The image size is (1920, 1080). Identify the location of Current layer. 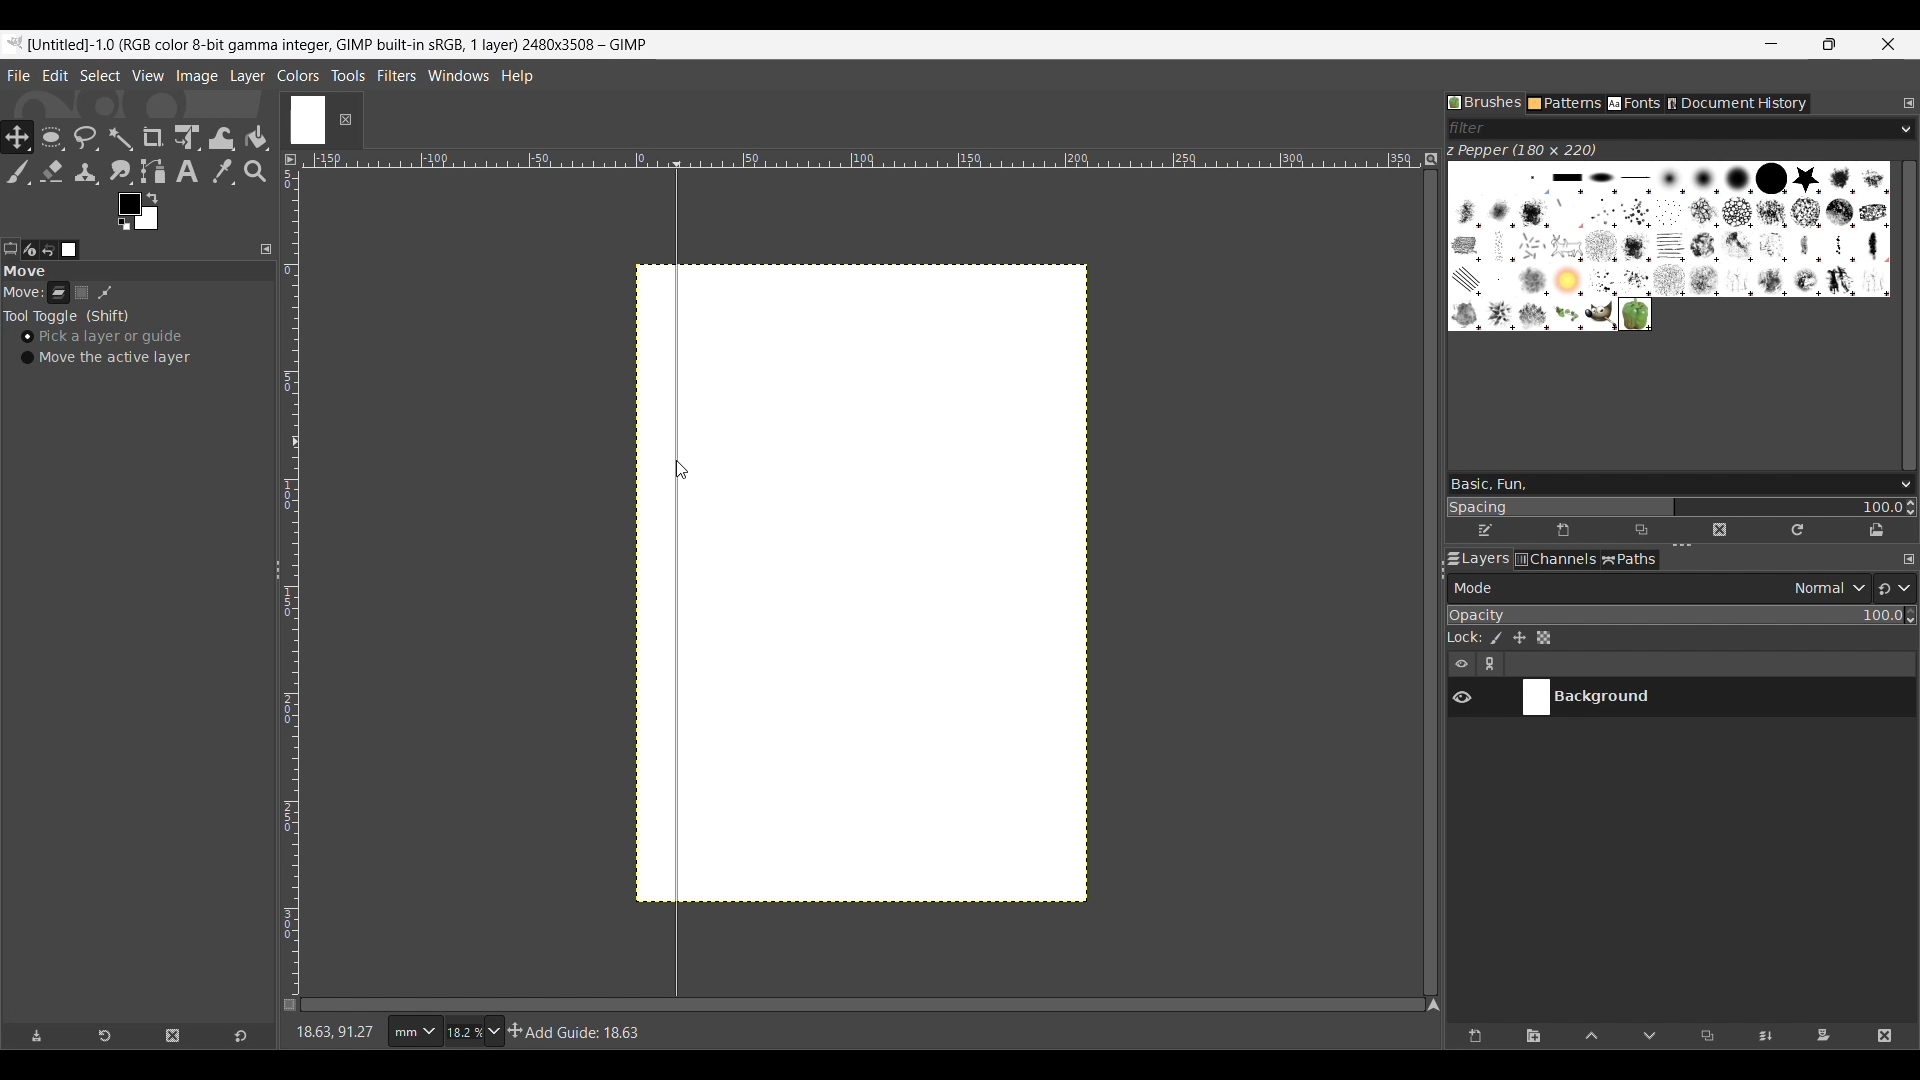
(1696, 698).